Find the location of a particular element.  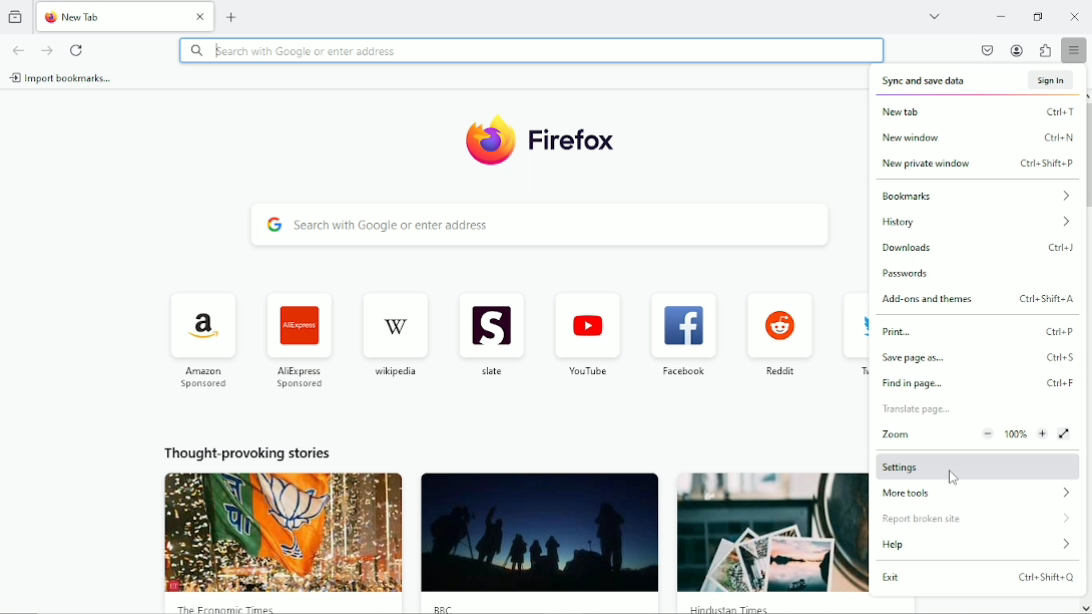

BBC is located at coordinates (441, 608).